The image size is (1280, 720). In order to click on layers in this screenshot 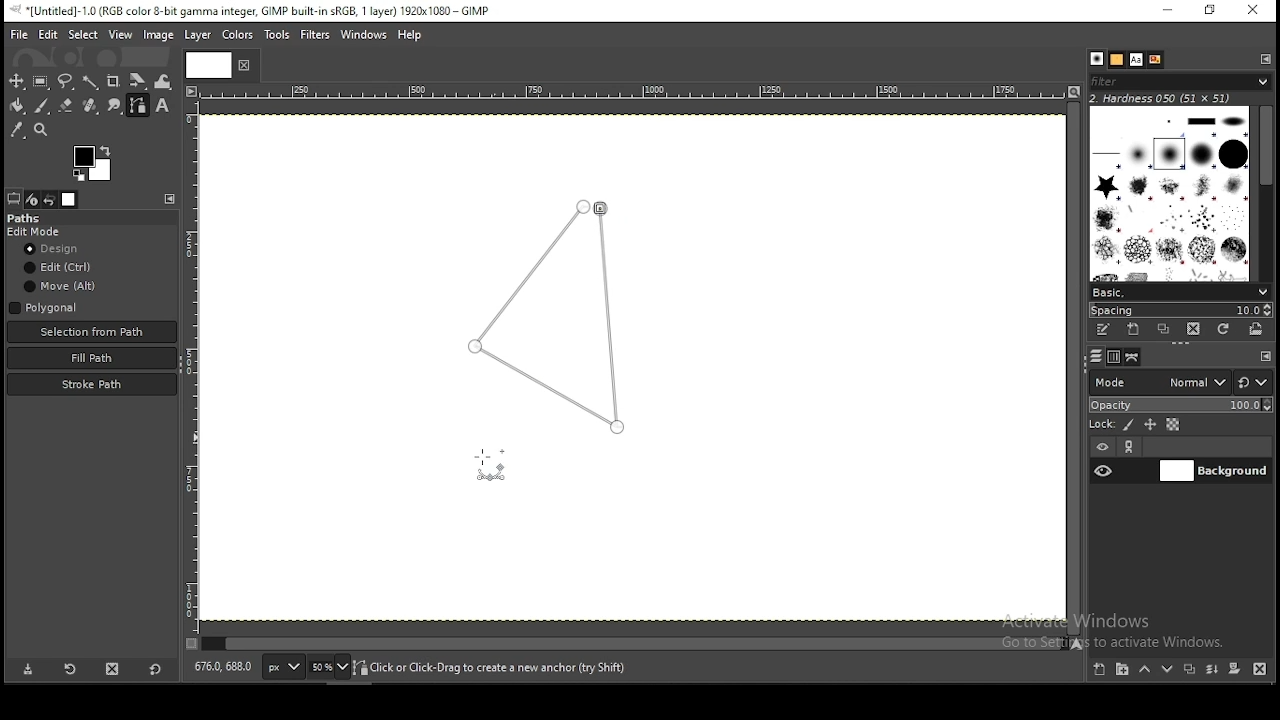, I will do `click(1097, 356)`.